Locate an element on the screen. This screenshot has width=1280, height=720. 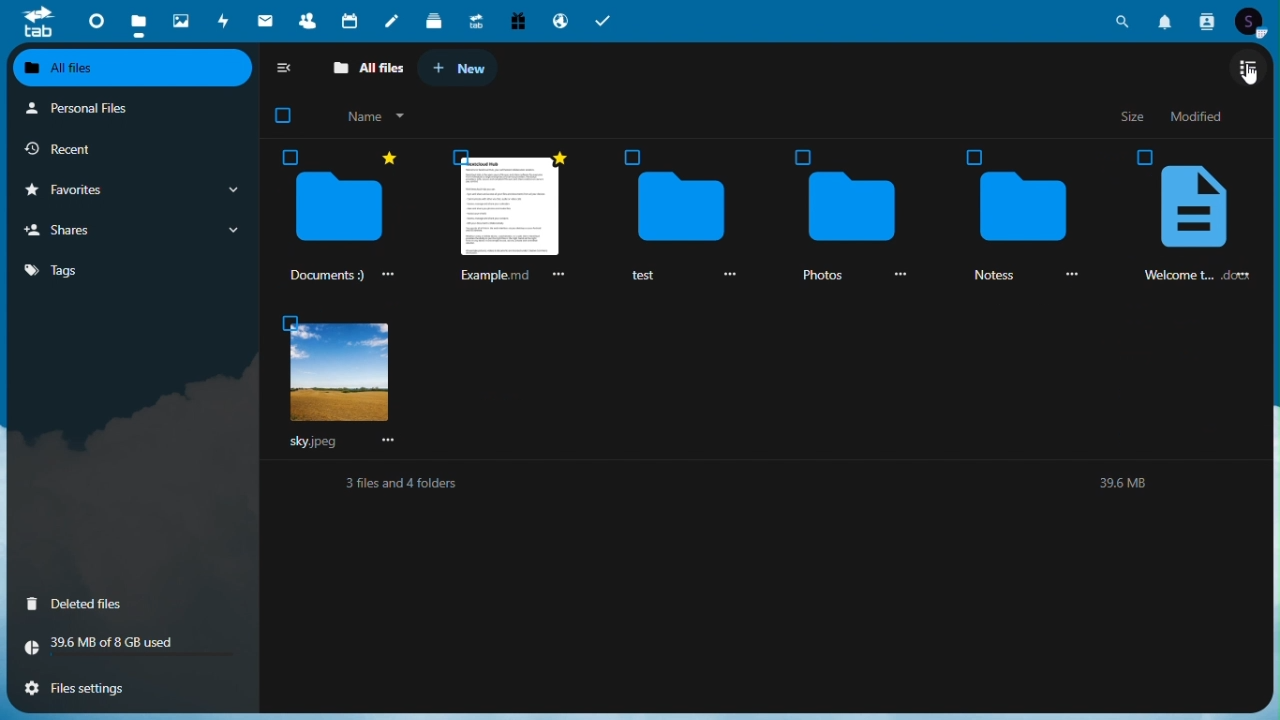
personal files is located at coordinates (117, 109).